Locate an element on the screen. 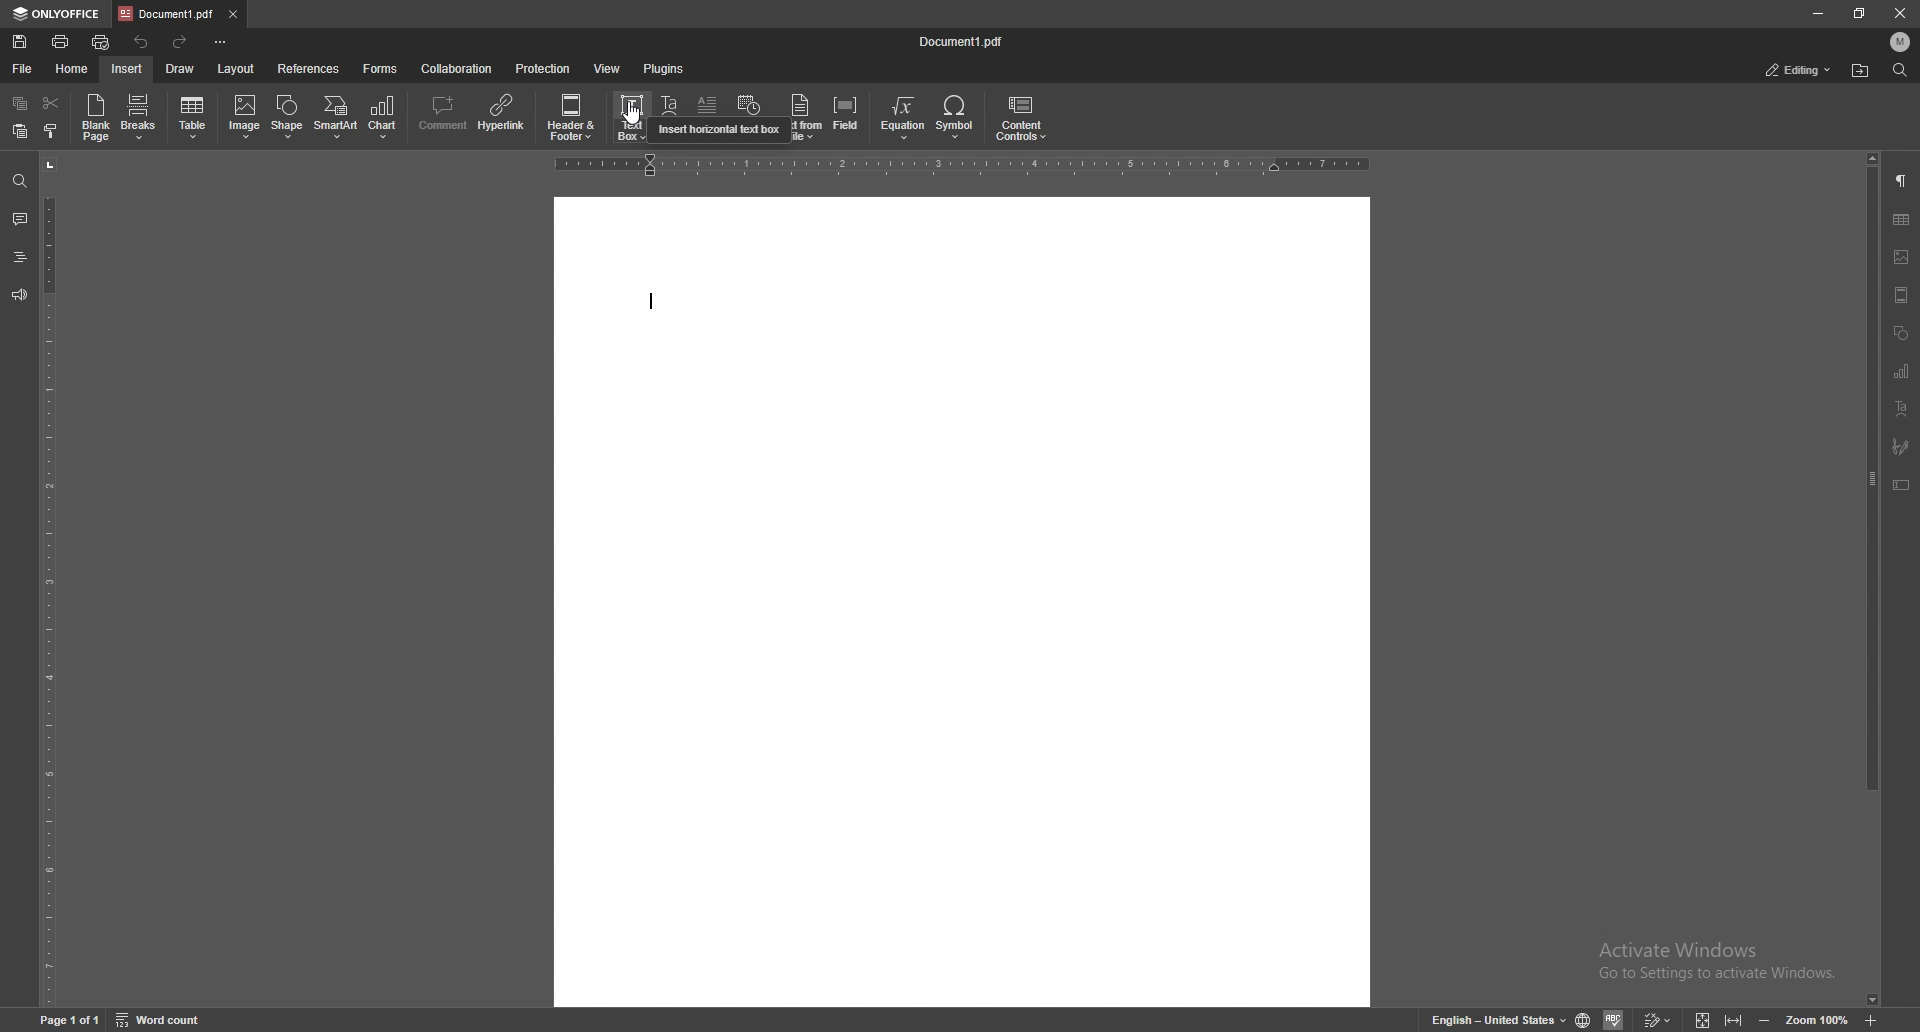  blank page is located at coordinates (95, 117).